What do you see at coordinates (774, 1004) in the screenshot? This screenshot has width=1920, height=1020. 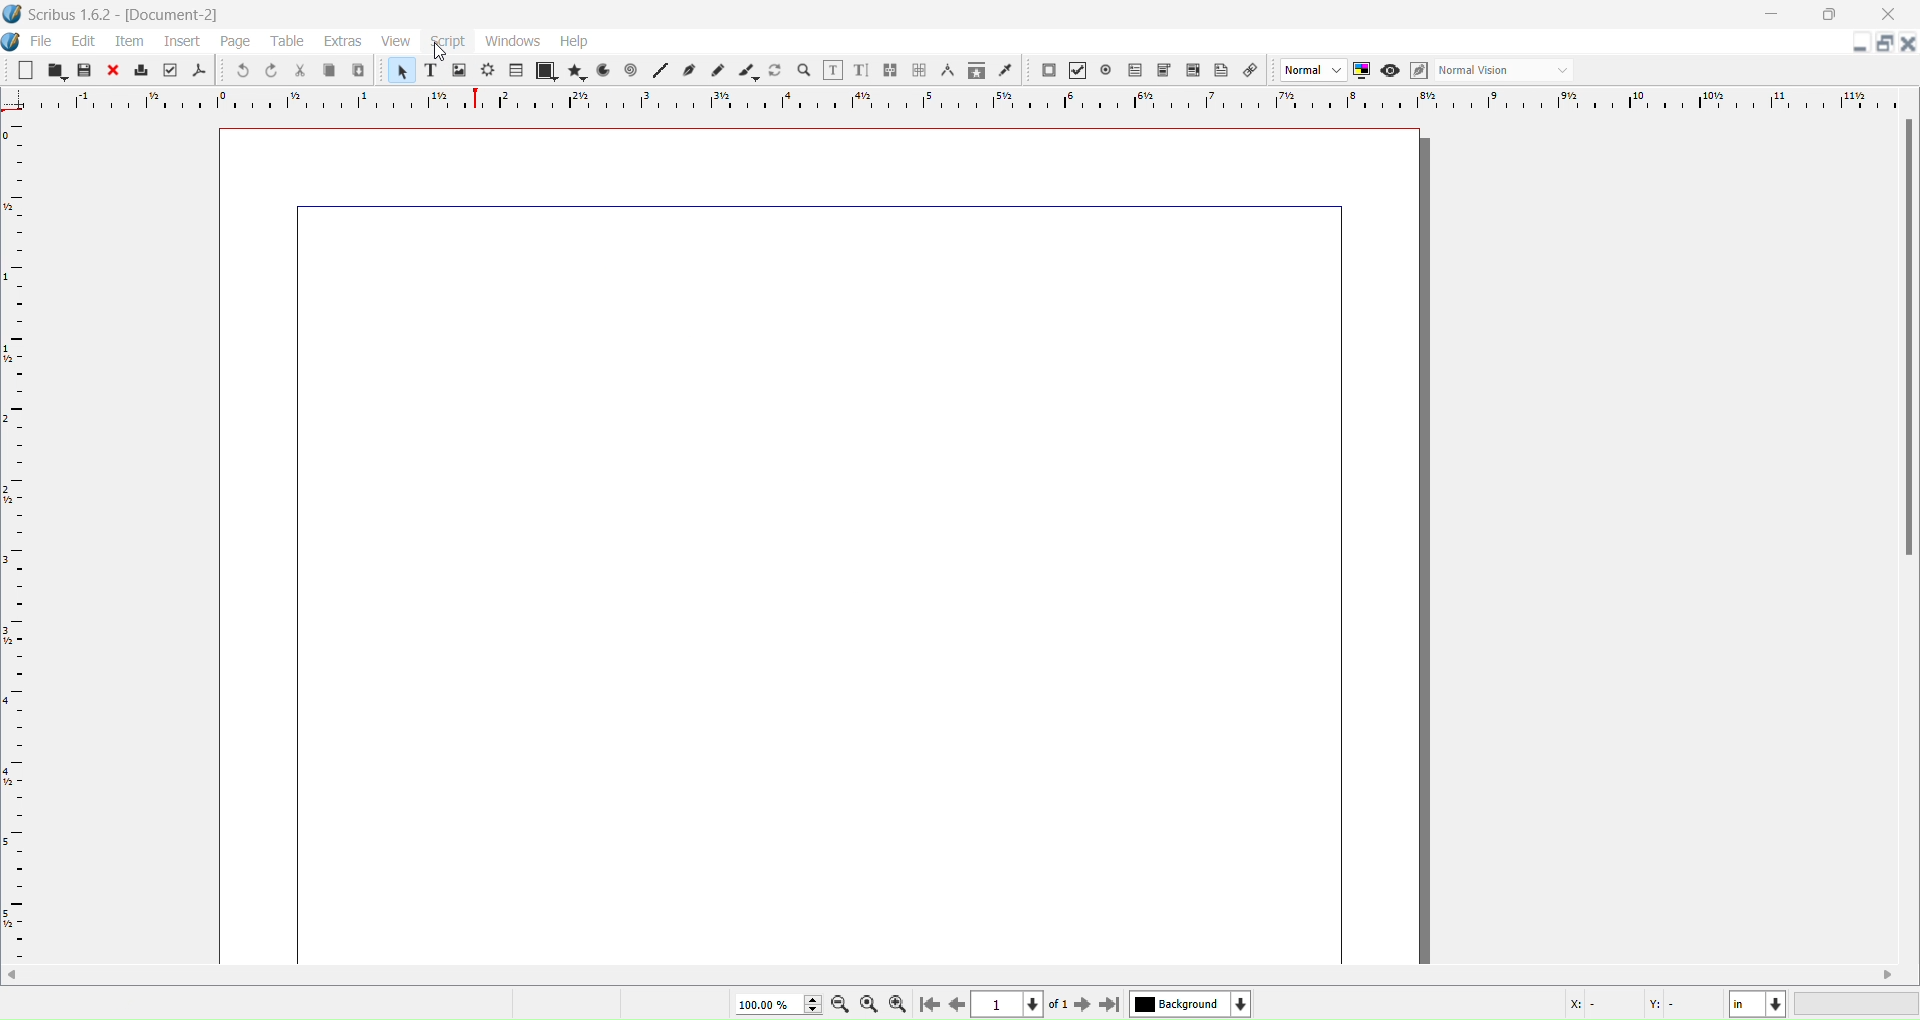 I see `Current Zoom Level` at bounding box center [774, 1004].